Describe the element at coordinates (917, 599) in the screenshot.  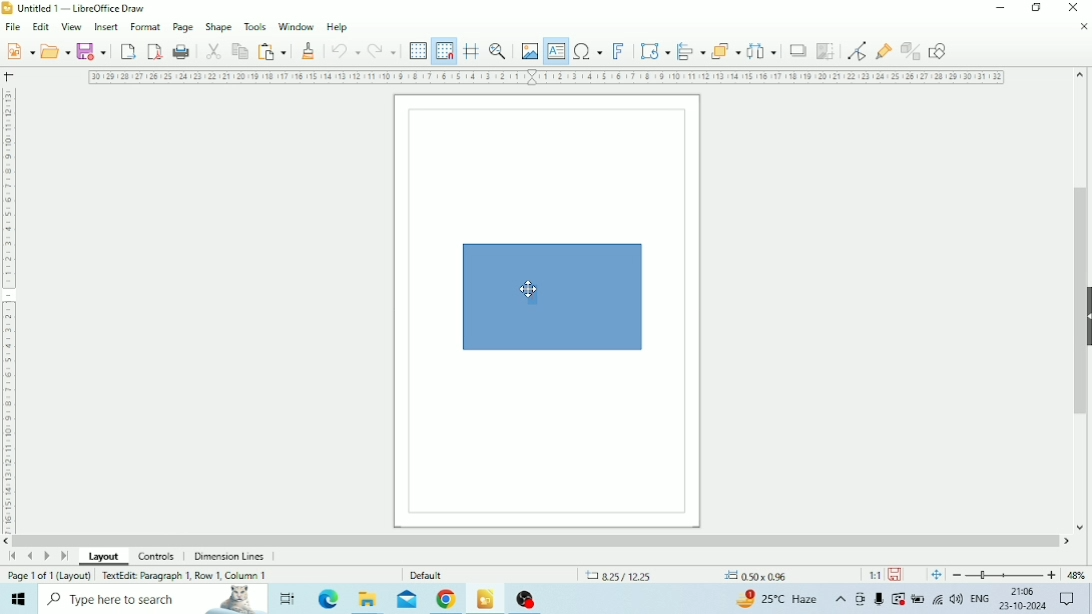
I see `Charging, plugged in` at that location.